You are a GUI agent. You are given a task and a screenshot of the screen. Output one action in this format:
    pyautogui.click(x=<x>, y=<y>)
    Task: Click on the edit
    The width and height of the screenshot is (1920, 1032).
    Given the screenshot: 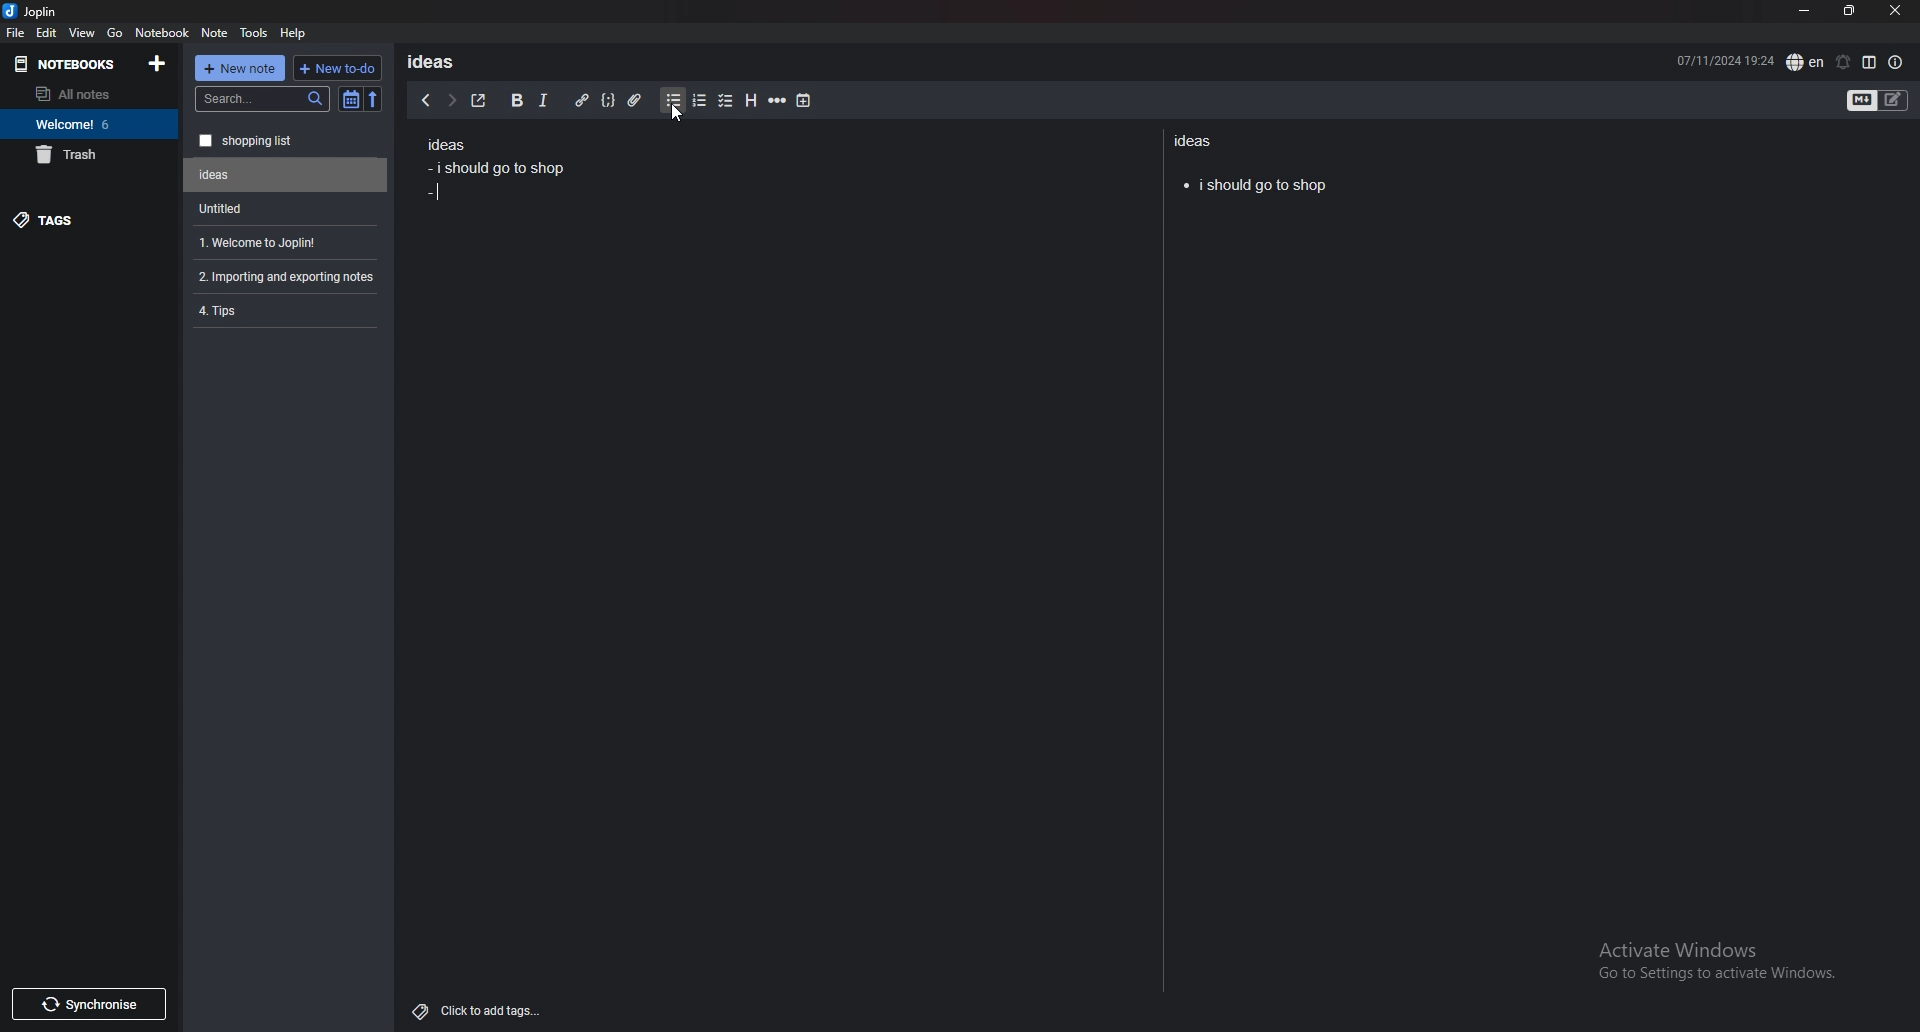 What is the action you would take?
    pyautogui.click(x=46, y=33)
    